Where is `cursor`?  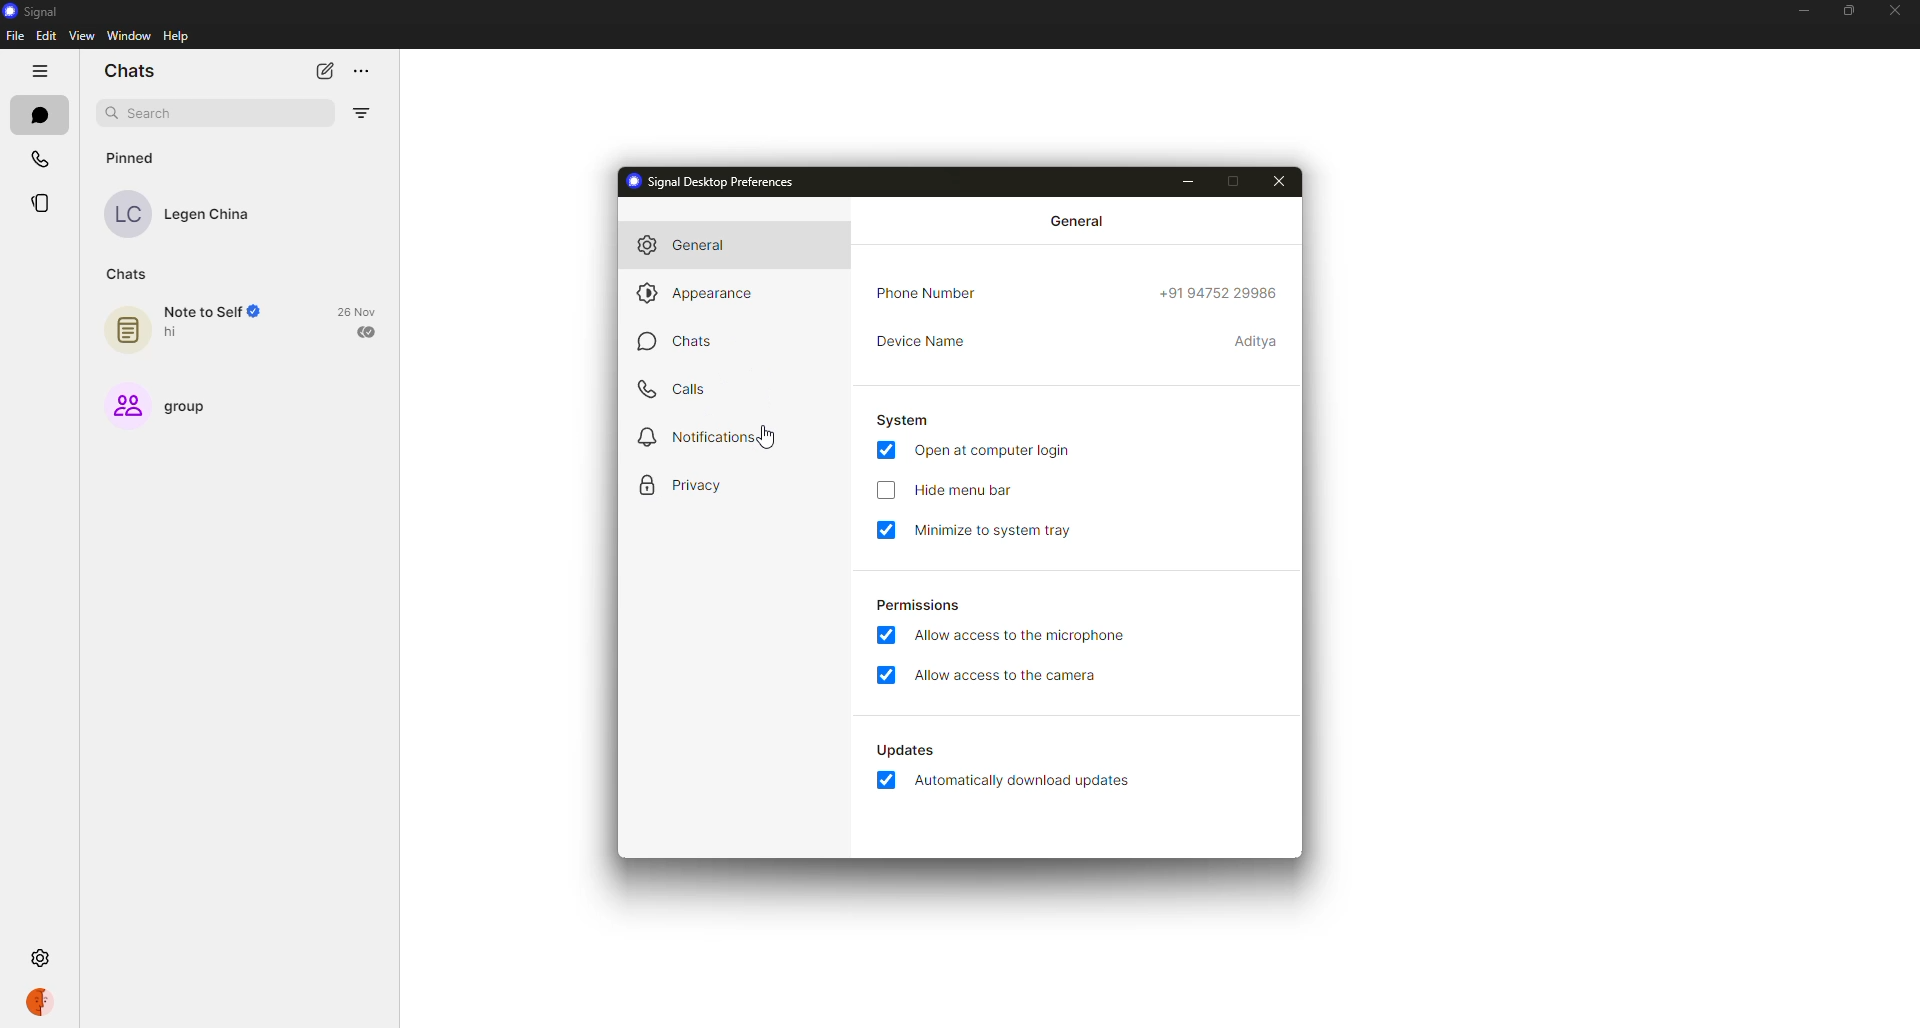 cursor is located at coordinates (769, 439).